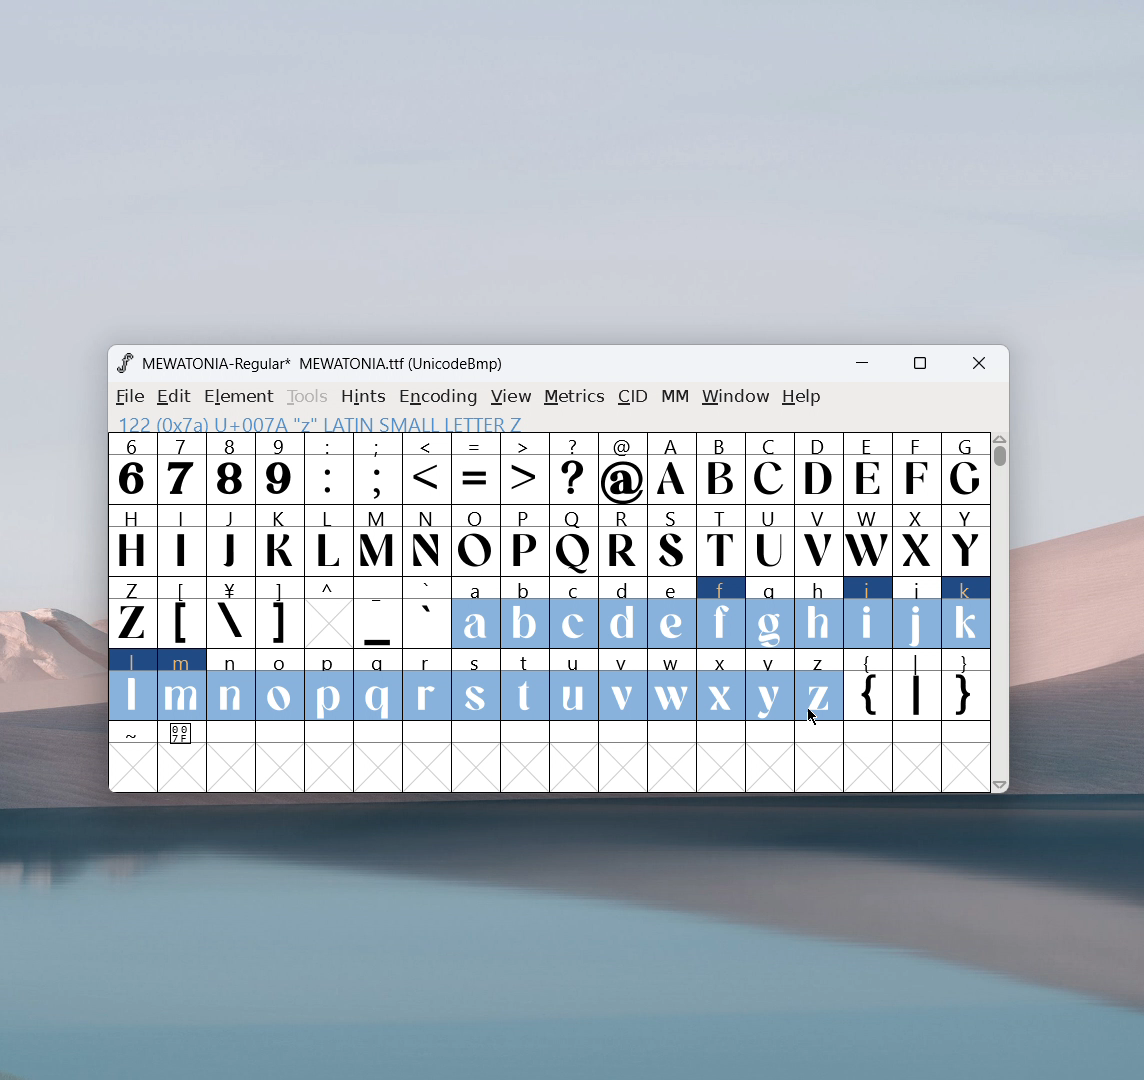  What do you see at coordinates (378, 469) in the screenshot?
I see `;` at bounding box center [378, 469].